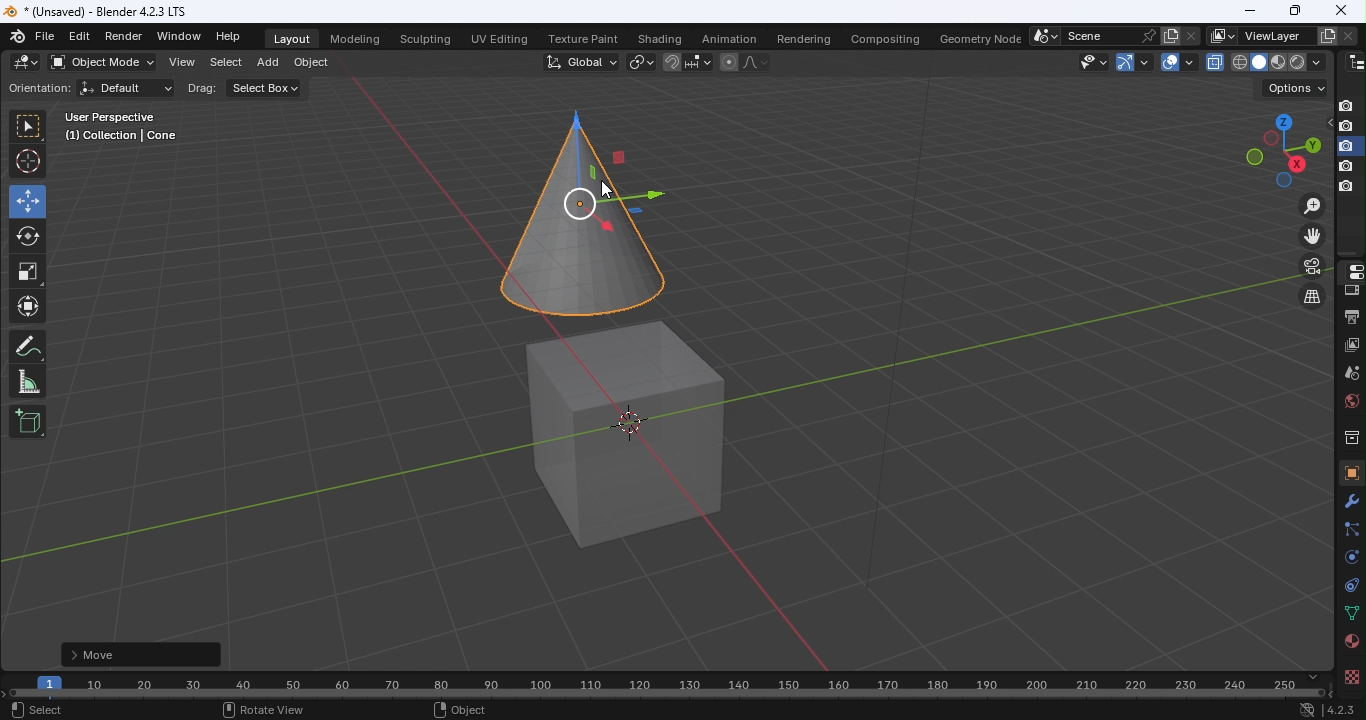 The width and height of the screenshot is (1366, 720). What do you see at coordinates (1350, 291) in the screenshot?
I see `Render` at bounding box center [1350, 291].